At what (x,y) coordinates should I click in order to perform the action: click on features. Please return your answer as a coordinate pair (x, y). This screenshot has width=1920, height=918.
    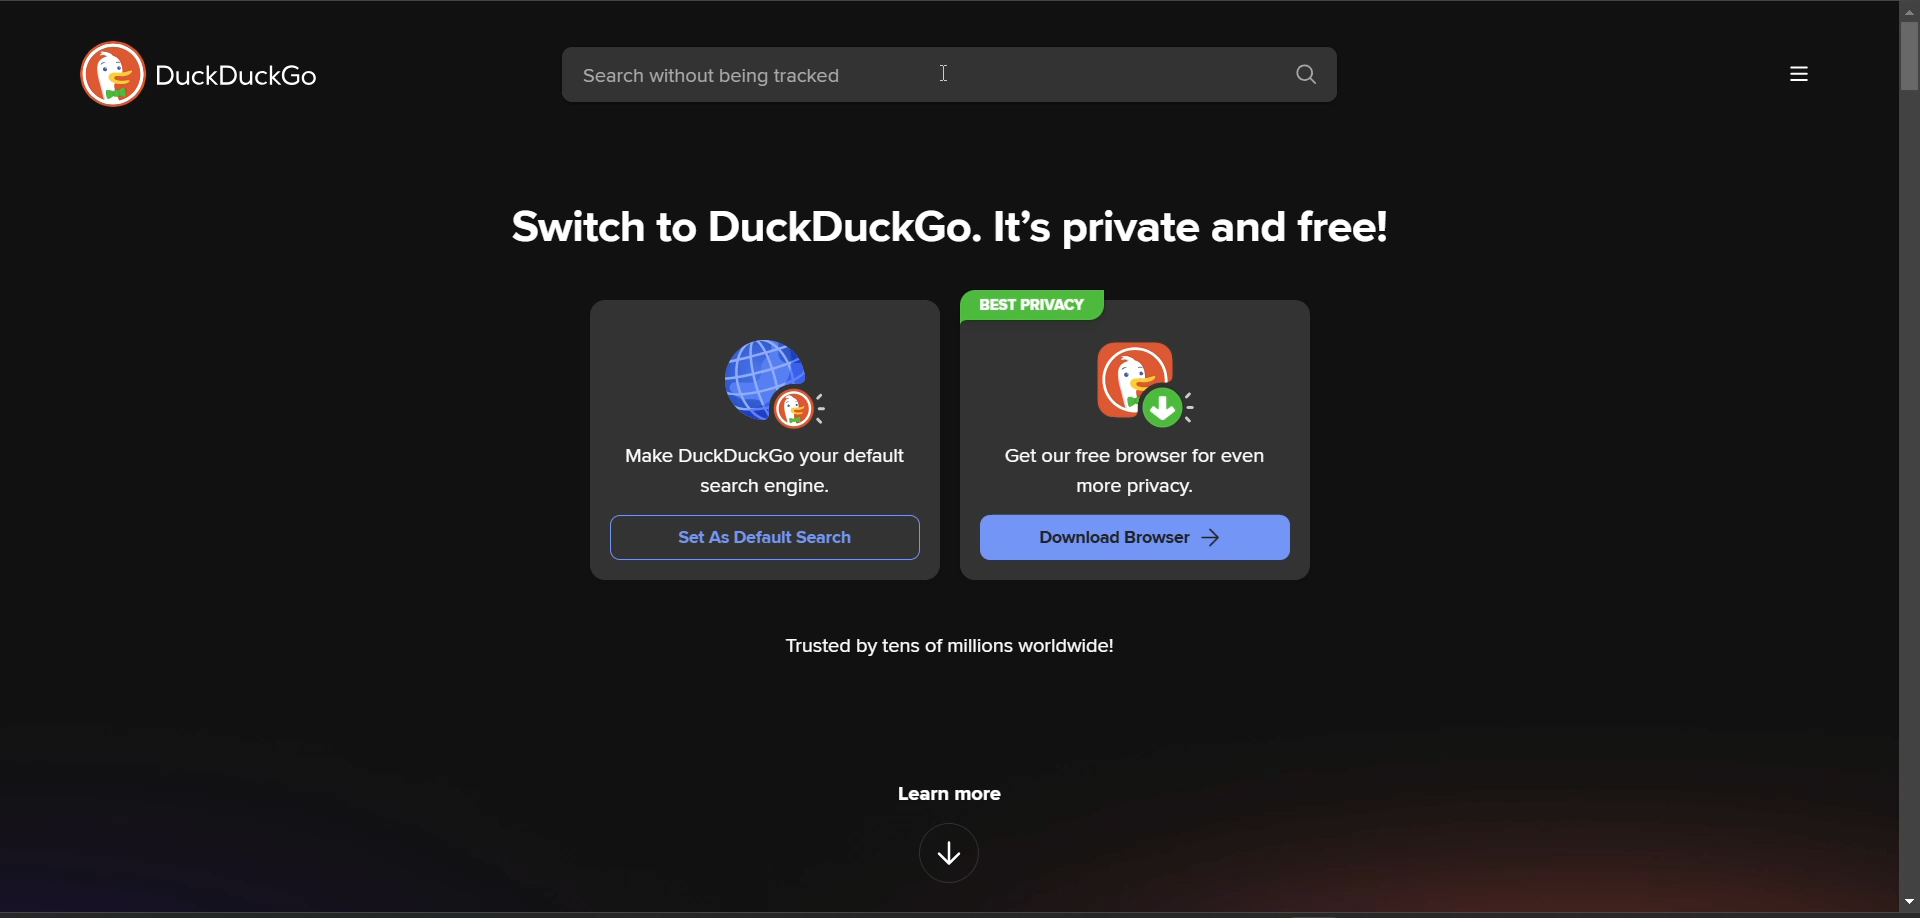
    Looking at the image, I should click on (948, 853).